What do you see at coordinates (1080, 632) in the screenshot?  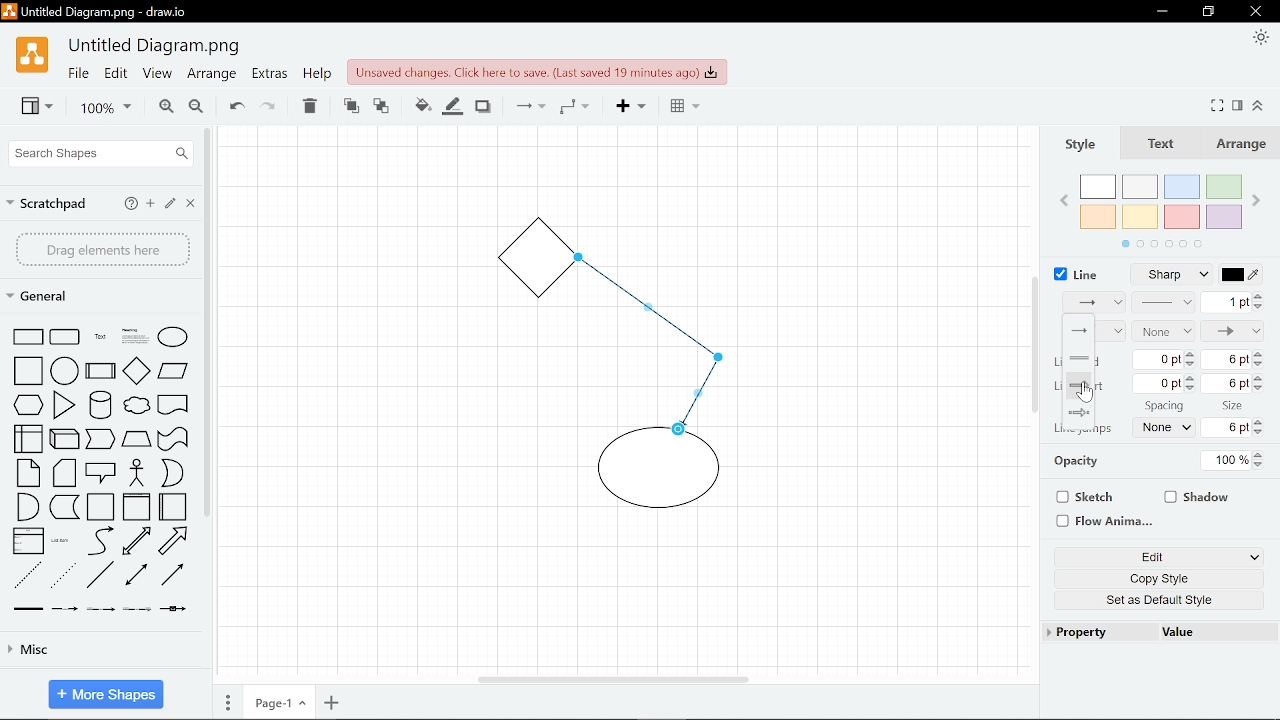 I see `» Property` at bounding box center [1080, 632].